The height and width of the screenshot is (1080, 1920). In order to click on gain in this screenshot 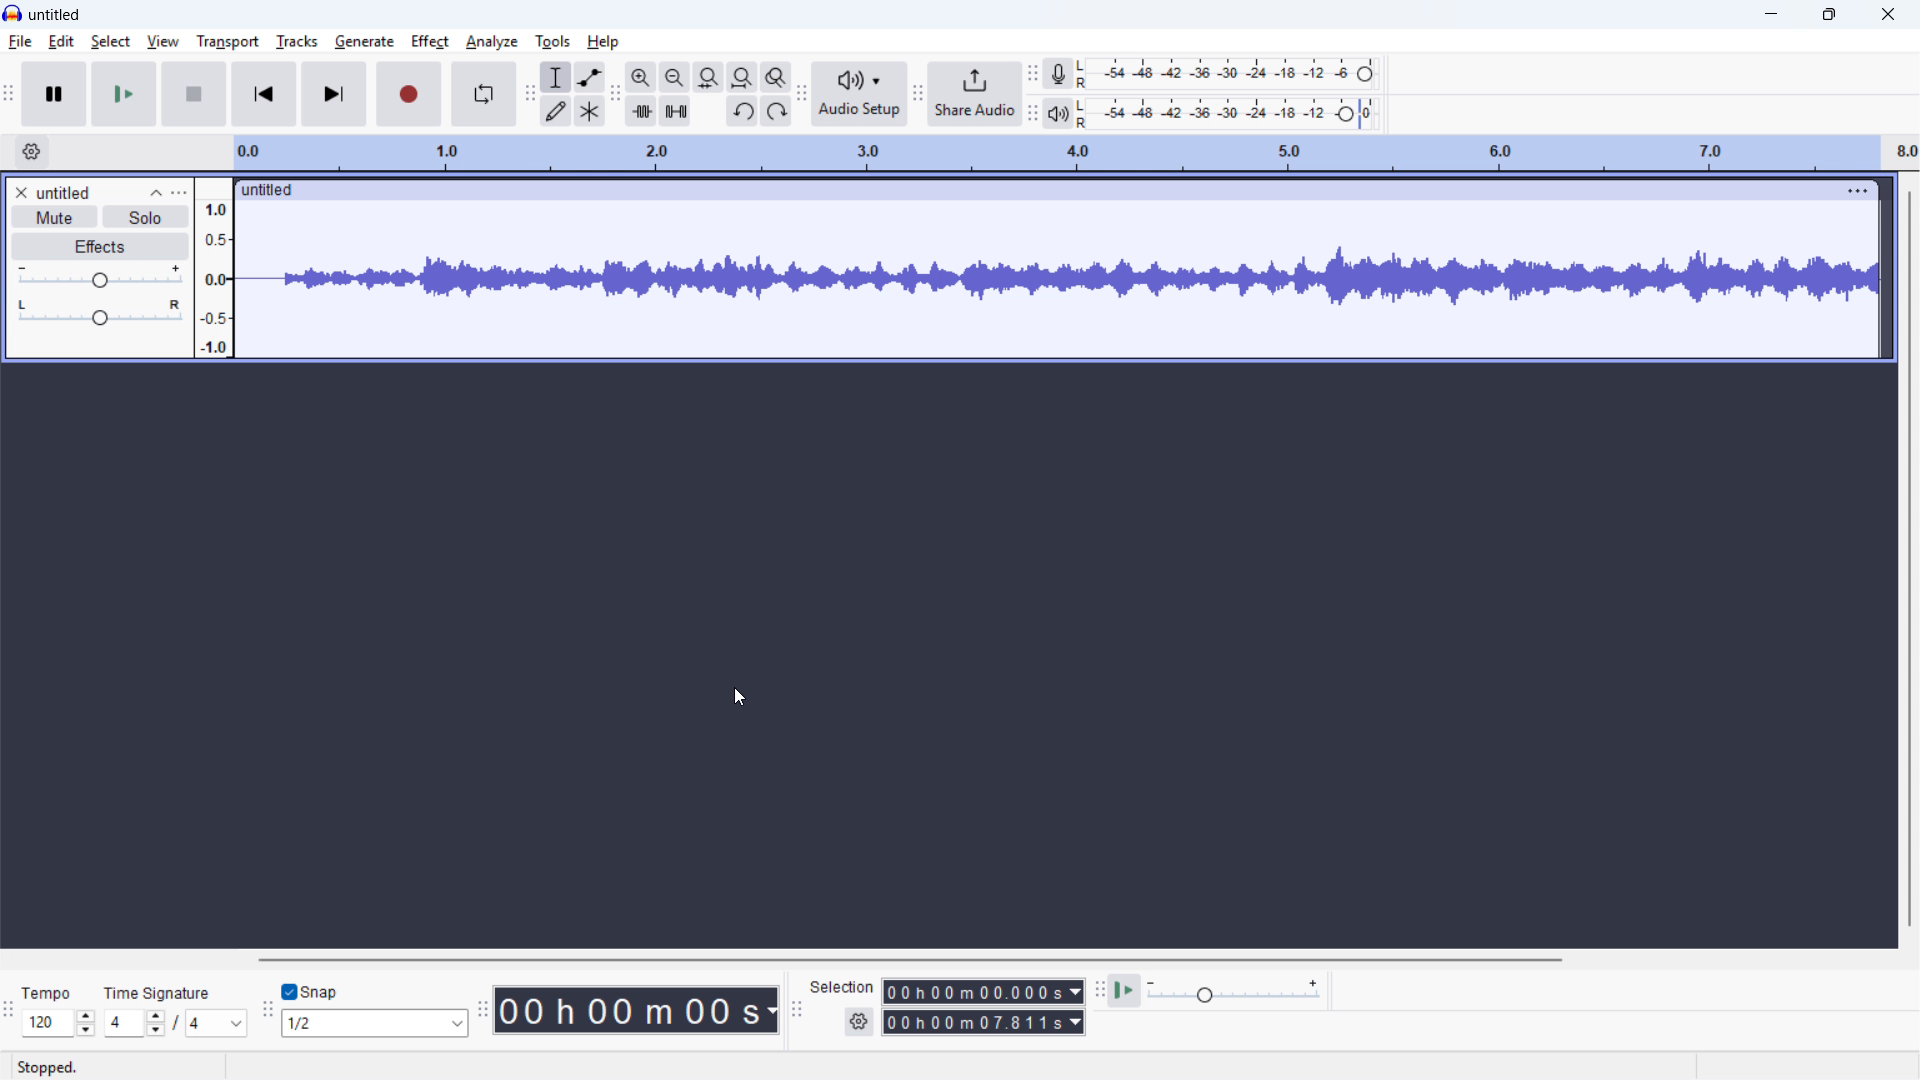, I will do `click(100, 277)`.